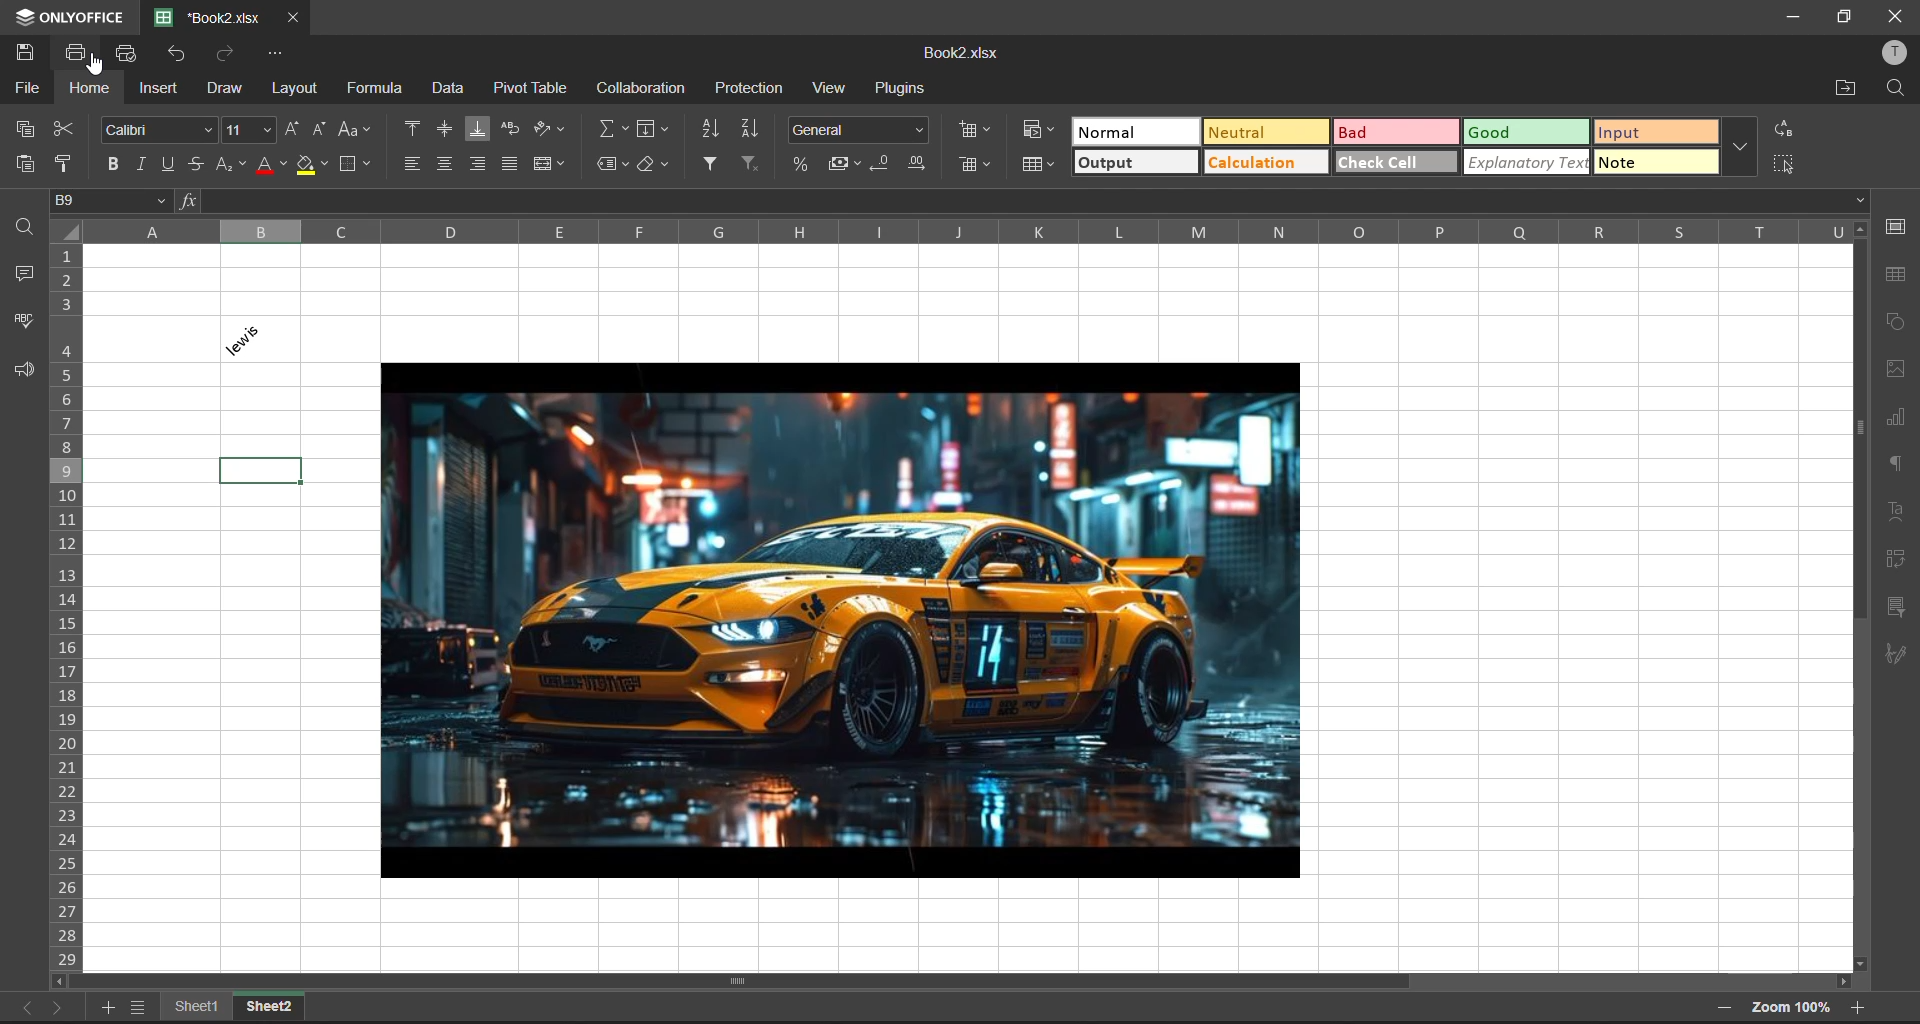 Image resolution: width=1920 pixels, height=1024 pixels. Describe the element at coordinates (28, 320) in the screenshot. I see `spellcheck` at that location.